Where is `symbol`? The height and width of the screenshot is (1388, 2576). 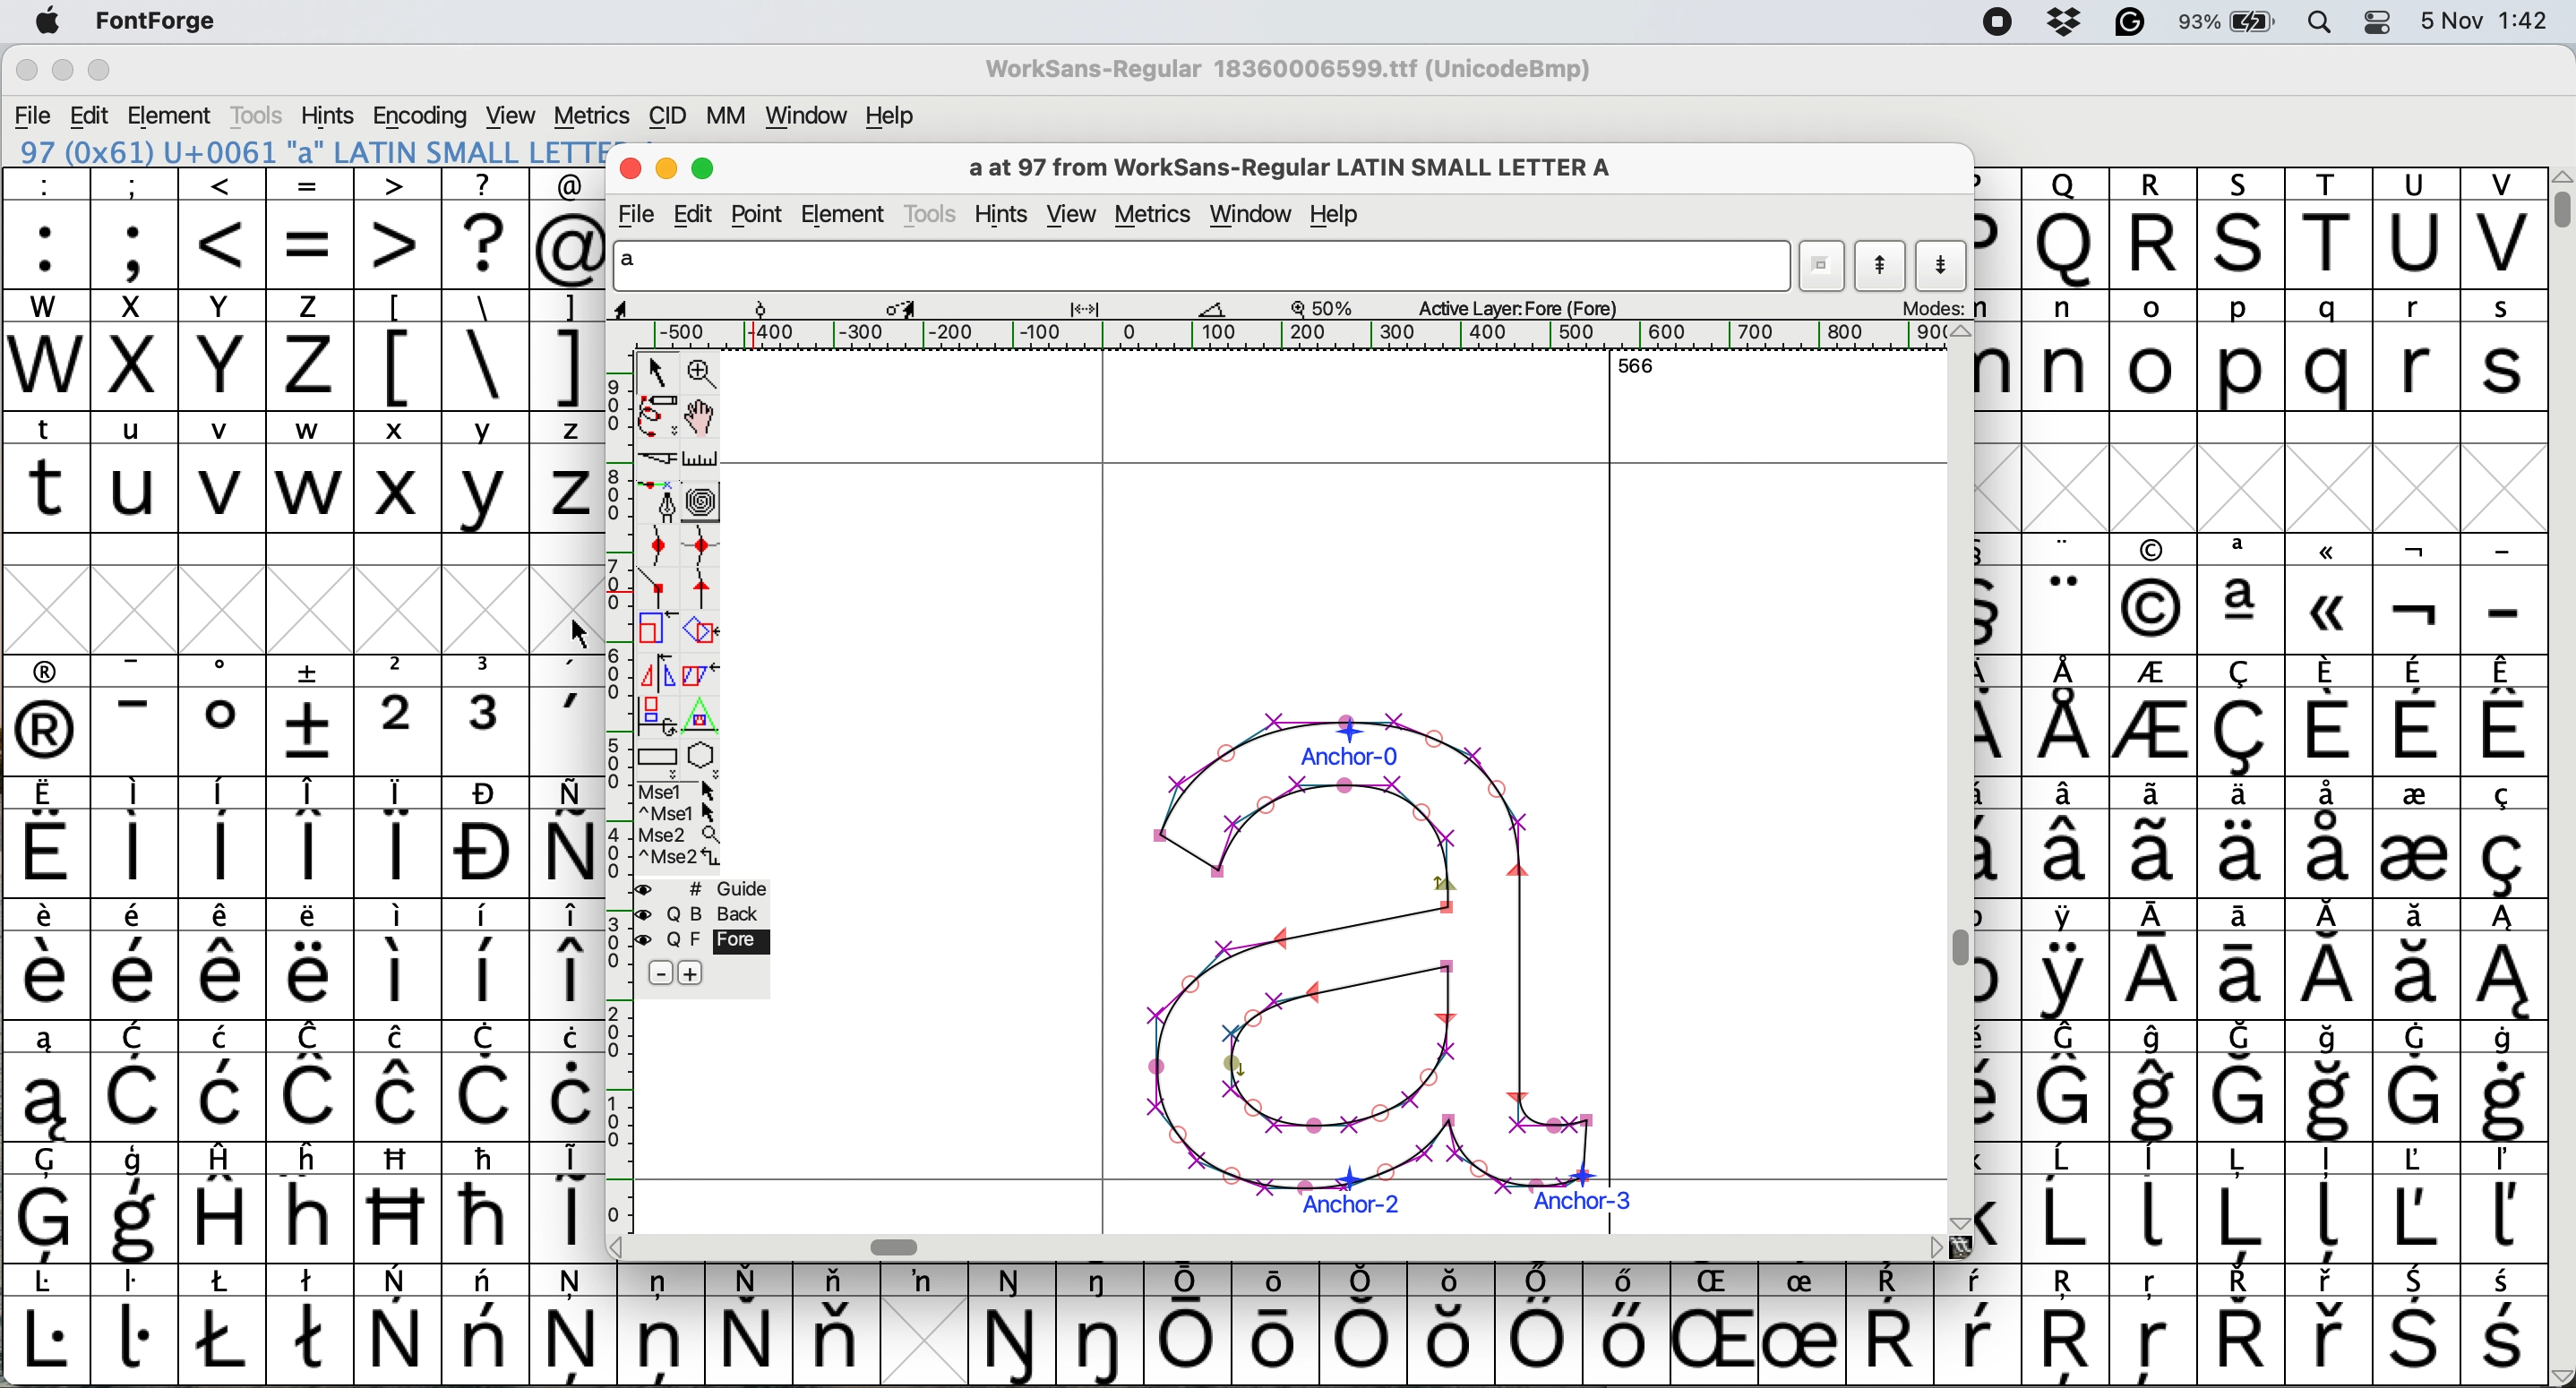 symbol is located at coordinates (43, 1082).